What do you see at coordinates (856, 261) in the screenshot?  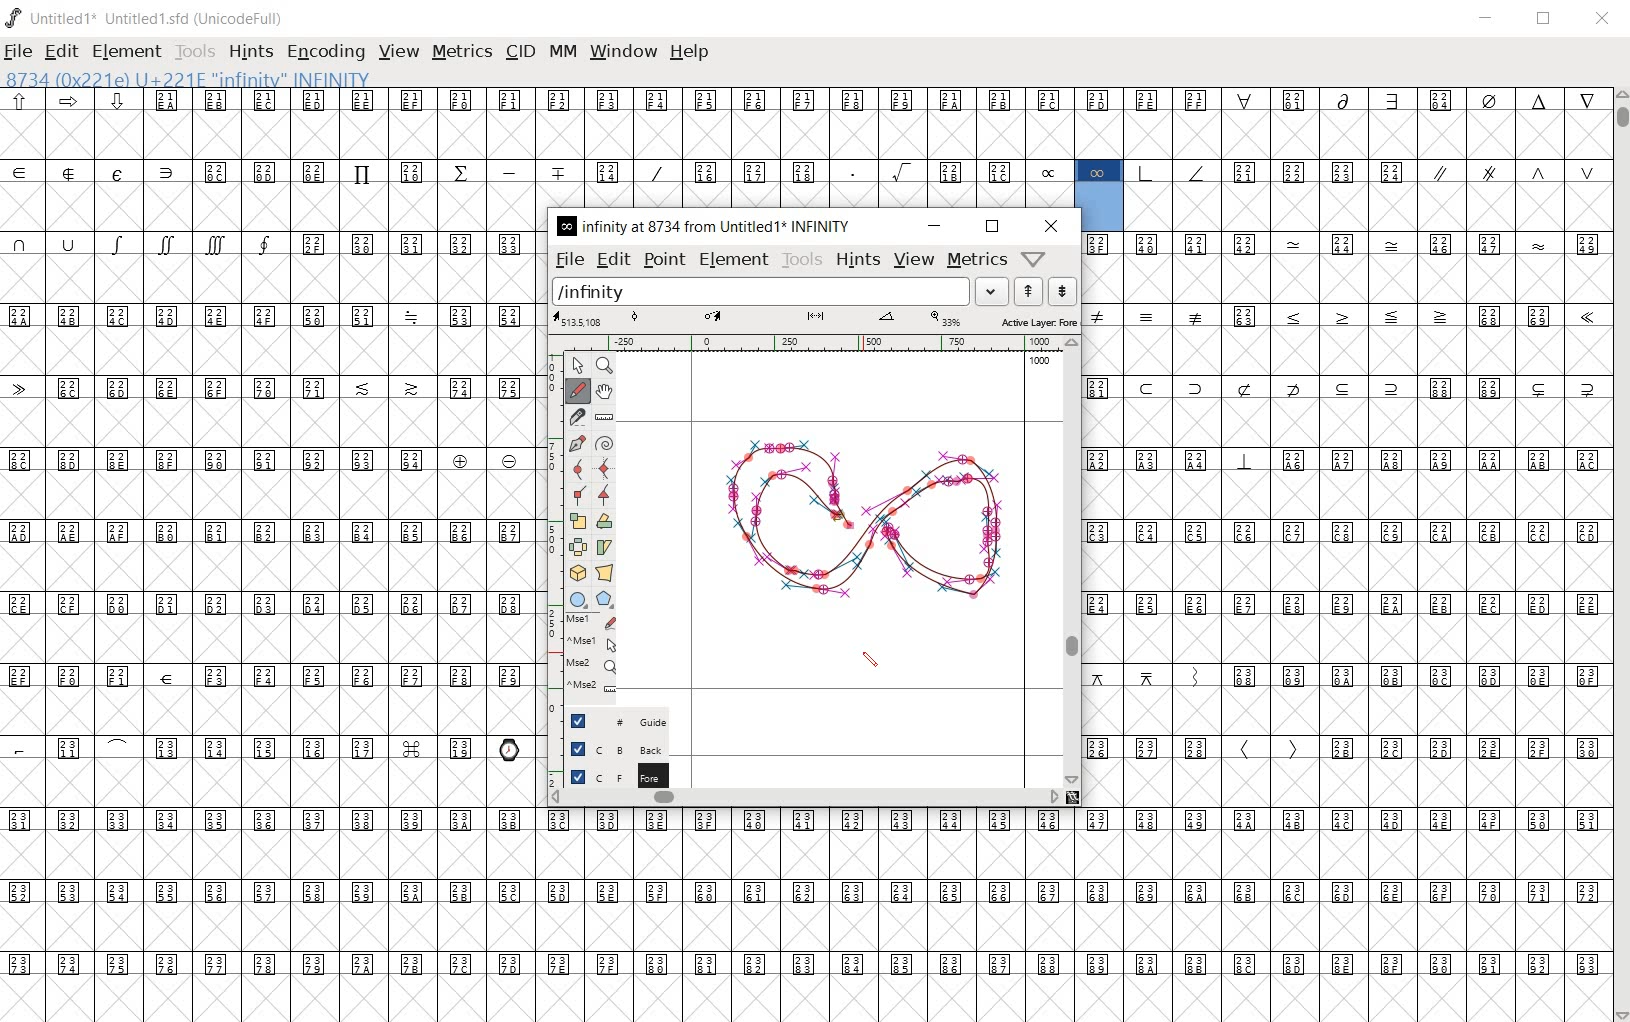 I see `hints` at bounding box center [856, 261].